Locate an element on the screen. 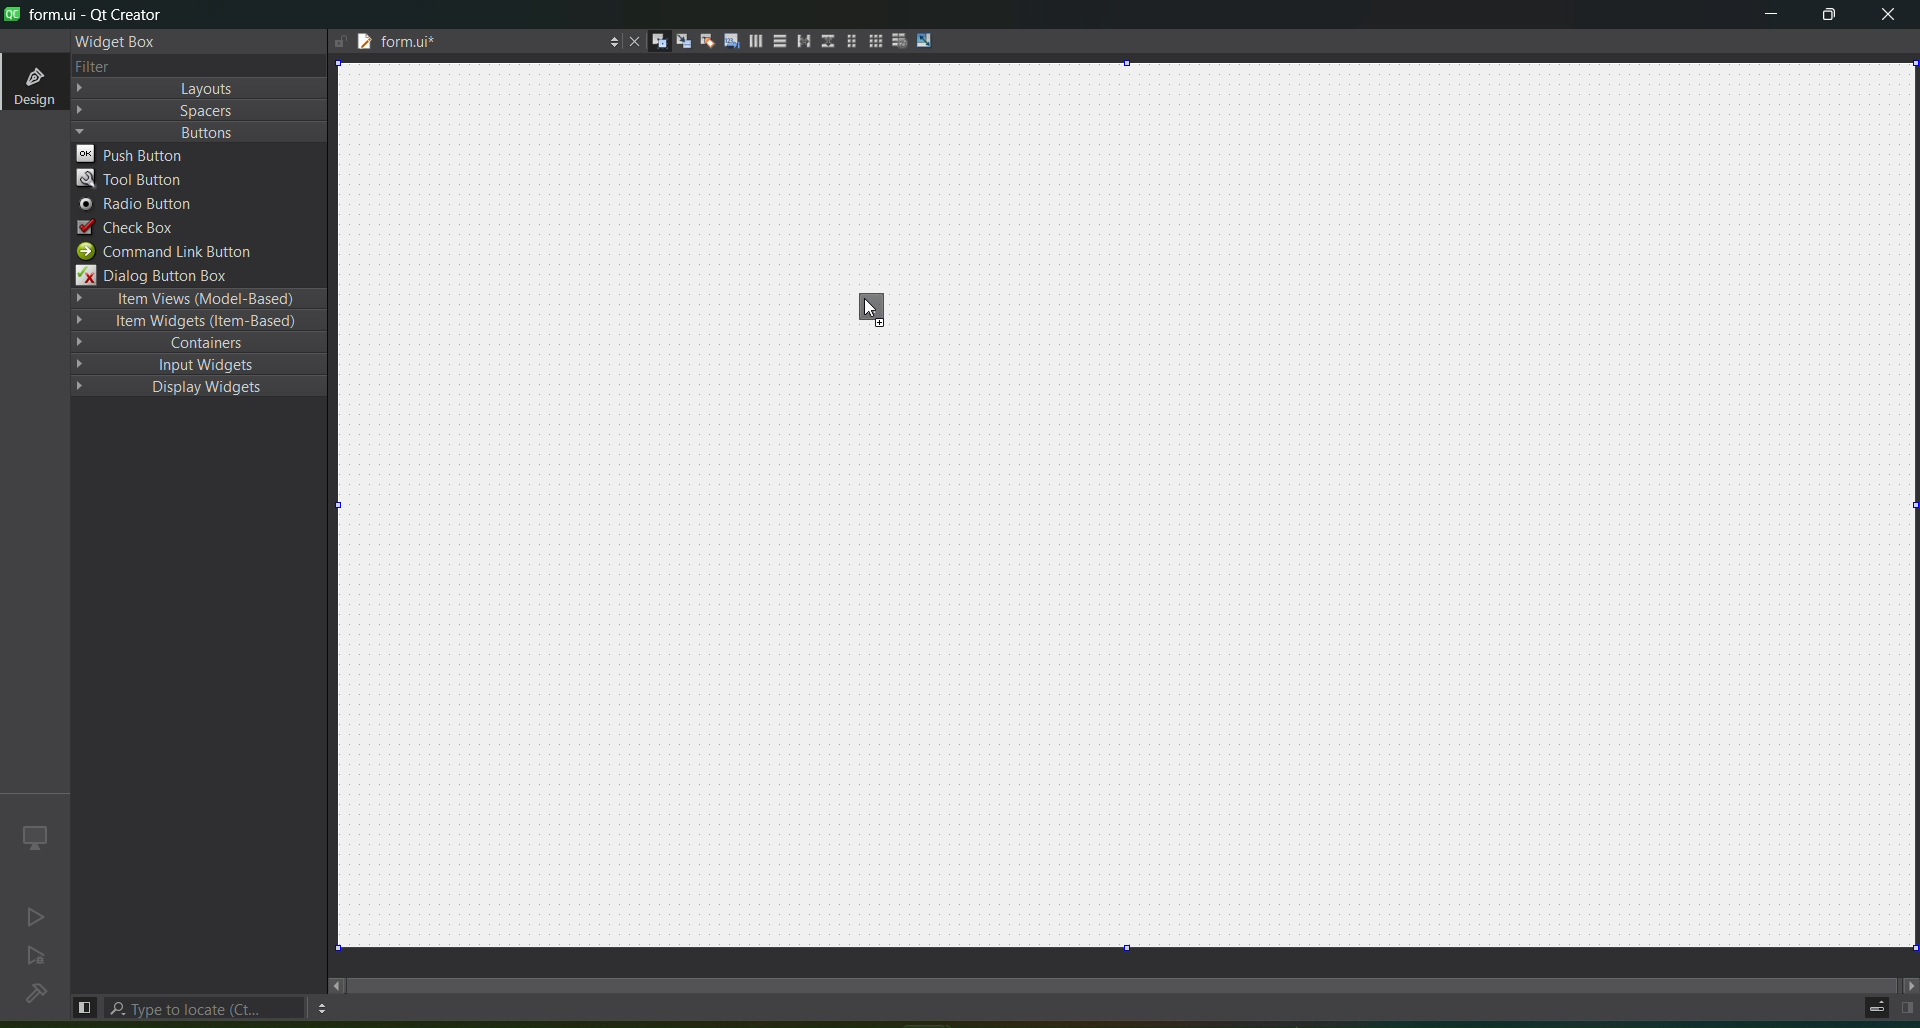 This screenshot has height=1028, width=1920. progress details is located at coordinates (1866, 1011).